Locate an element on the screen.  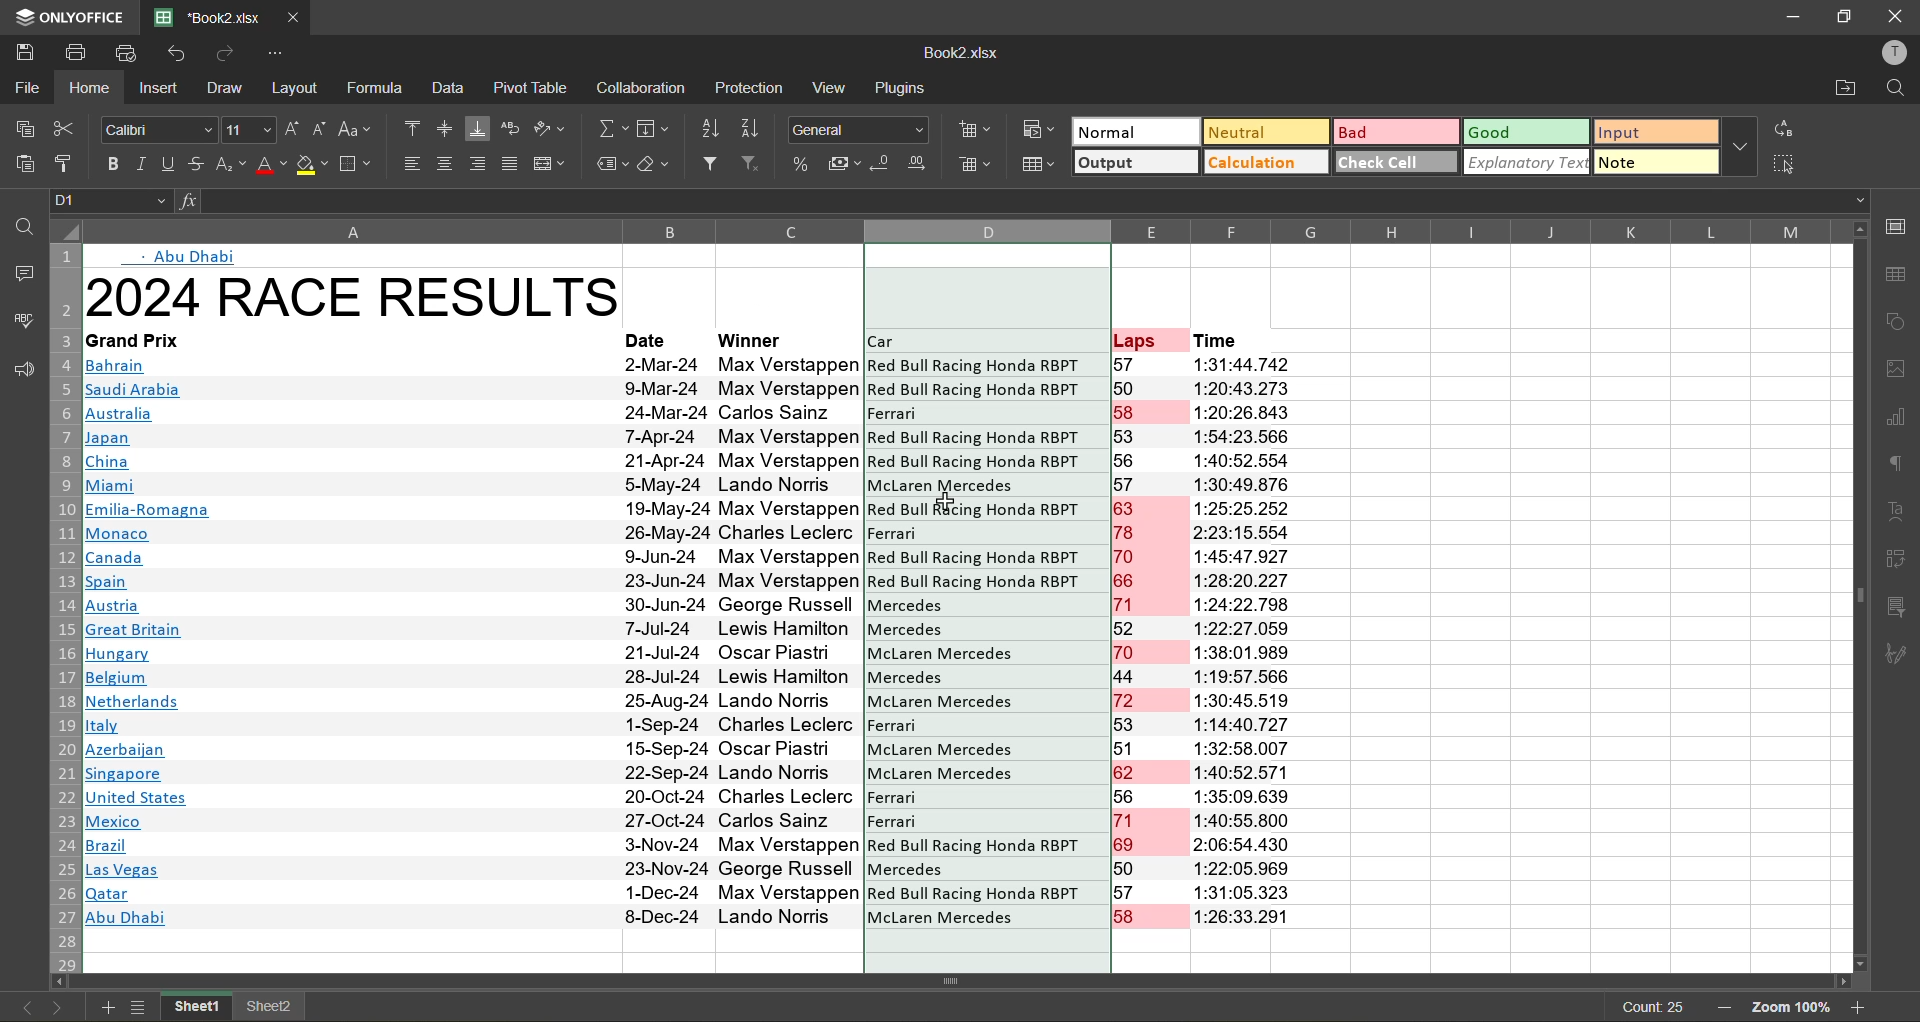
neutral is located at coordinates (1265, 131).